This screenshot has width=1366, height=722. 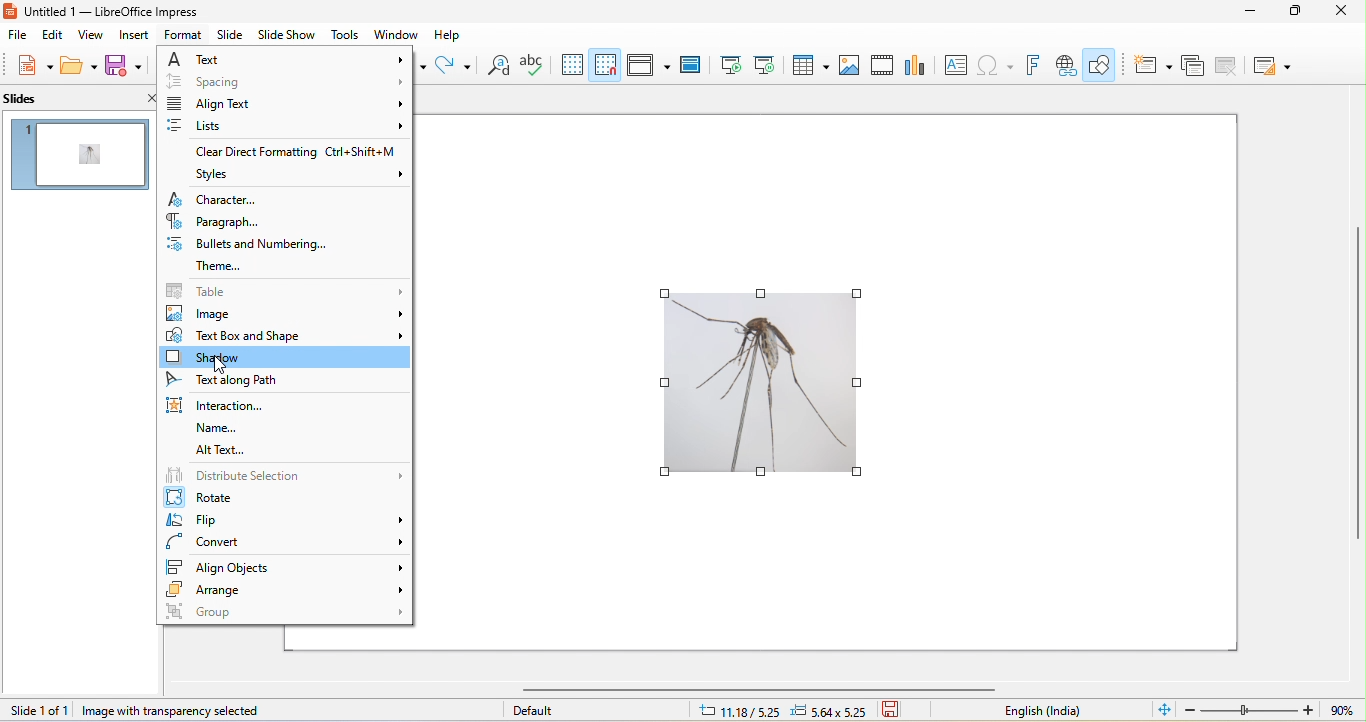 What do you see at coordinates (809, 64) in the screenshot?
I see `table` at bounding box center [809, 64].